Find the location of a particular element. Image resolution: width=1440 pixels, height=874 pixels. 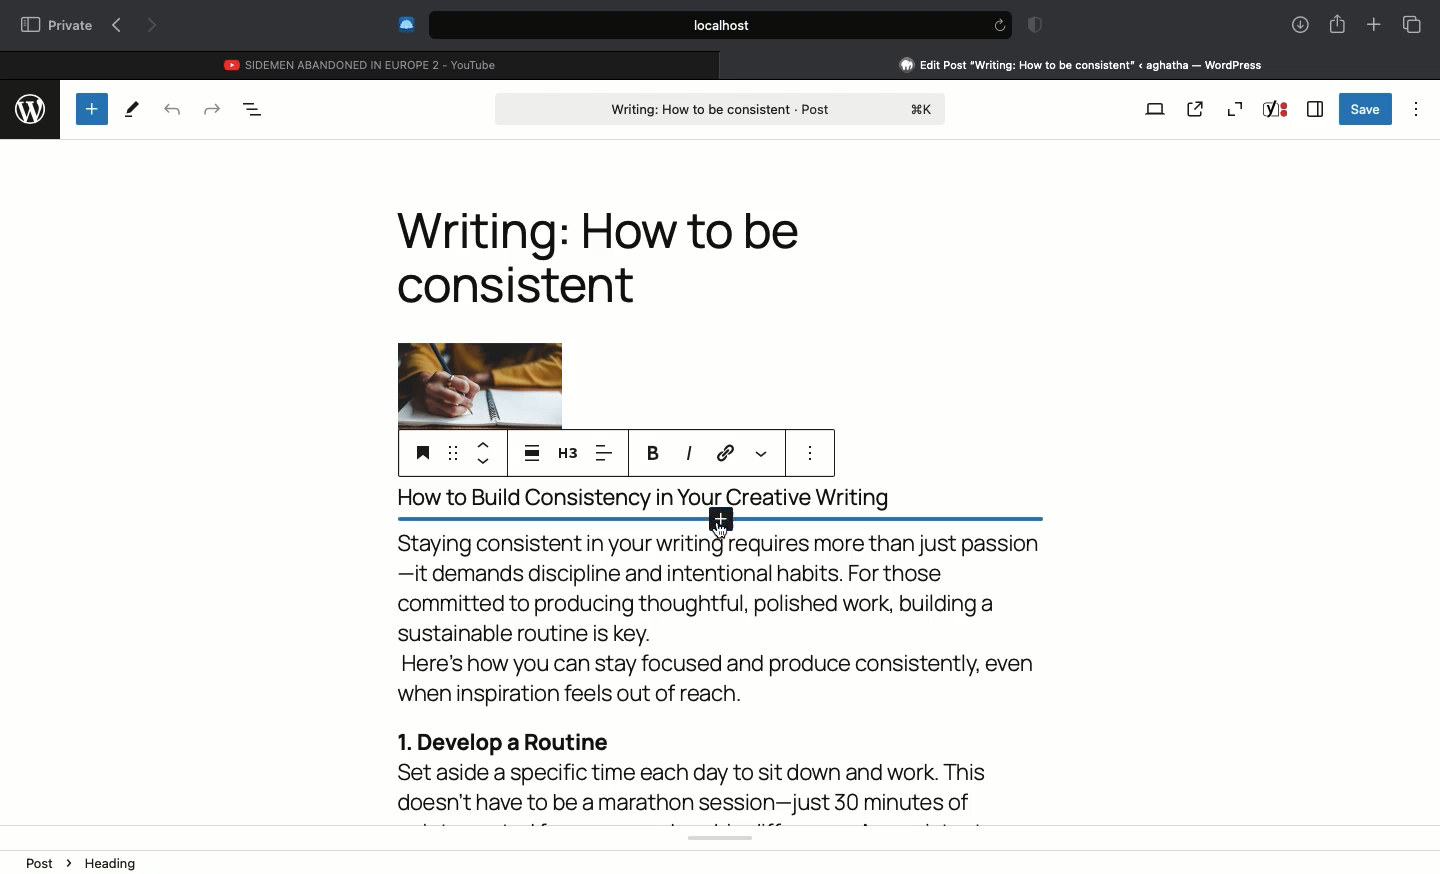

Left aligned is located at coordinates (603, 453).